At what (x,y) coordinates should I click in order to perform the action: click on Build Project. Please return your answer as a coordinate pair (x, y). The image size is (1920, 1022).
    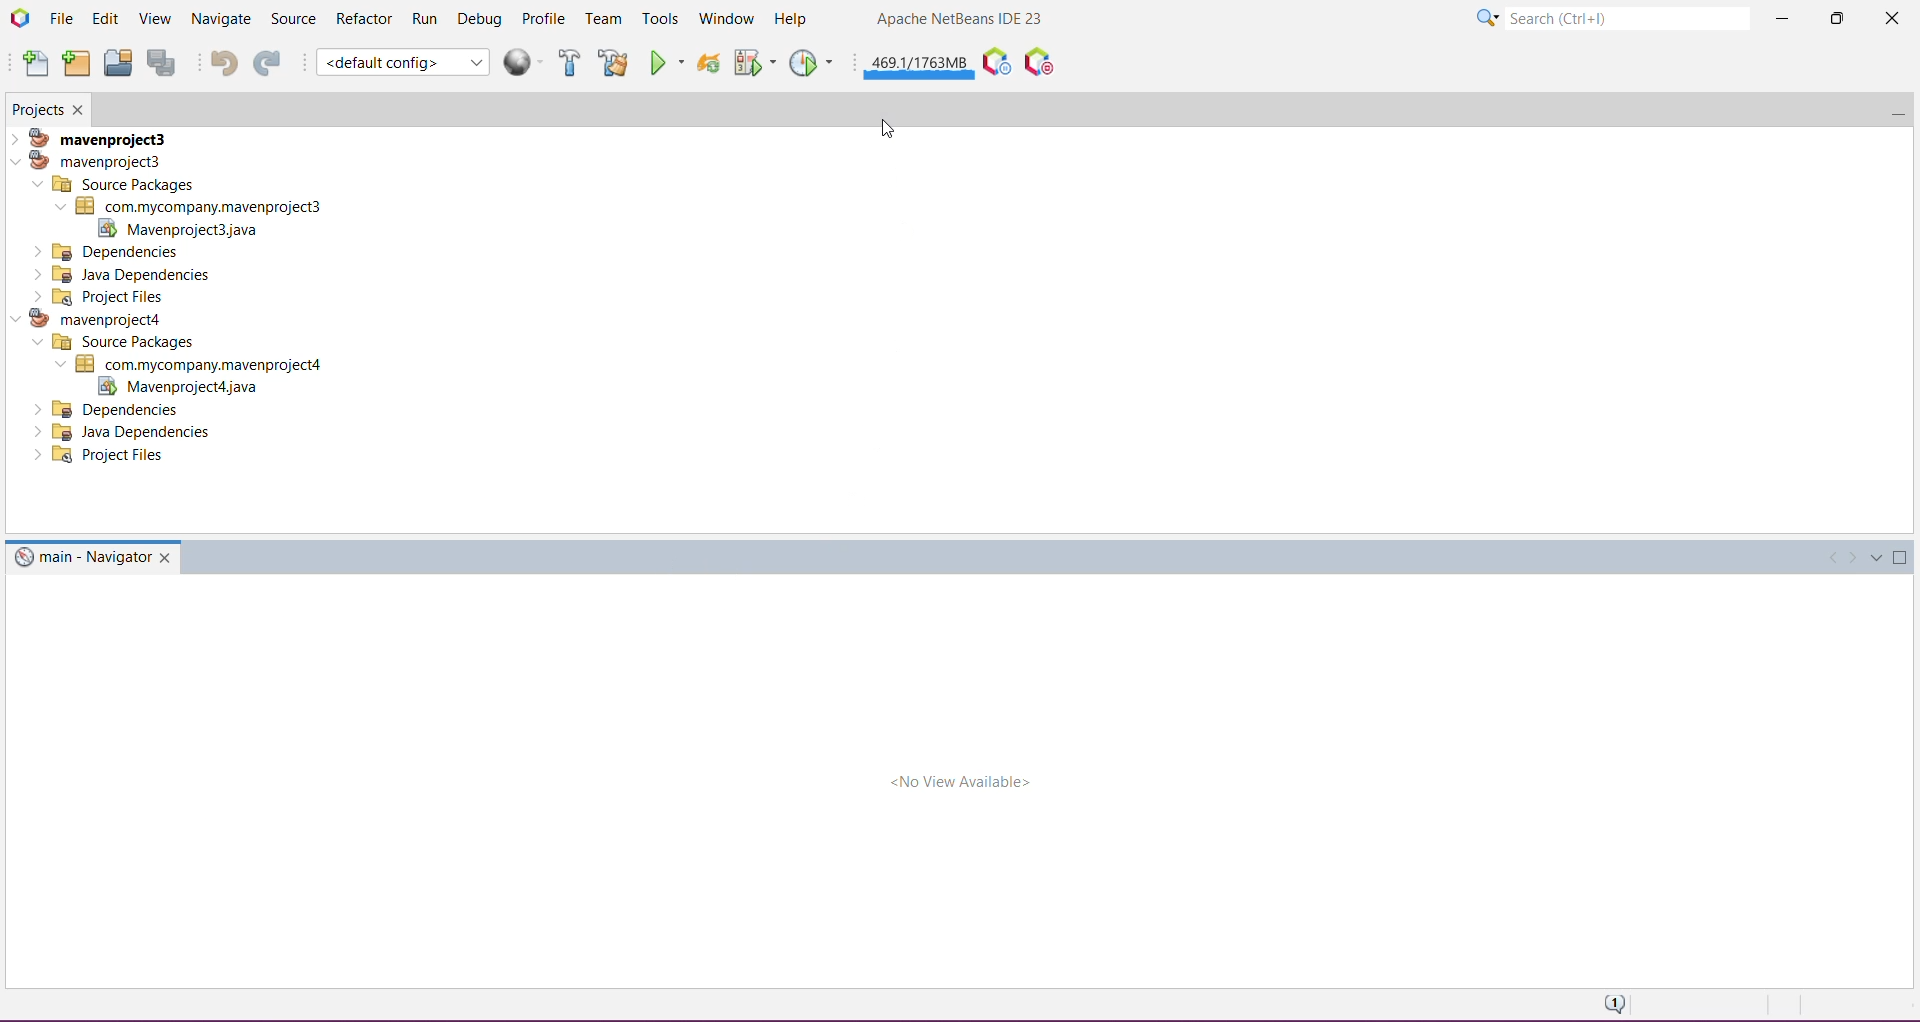
    Looking at the image, I should click on (570, 62).